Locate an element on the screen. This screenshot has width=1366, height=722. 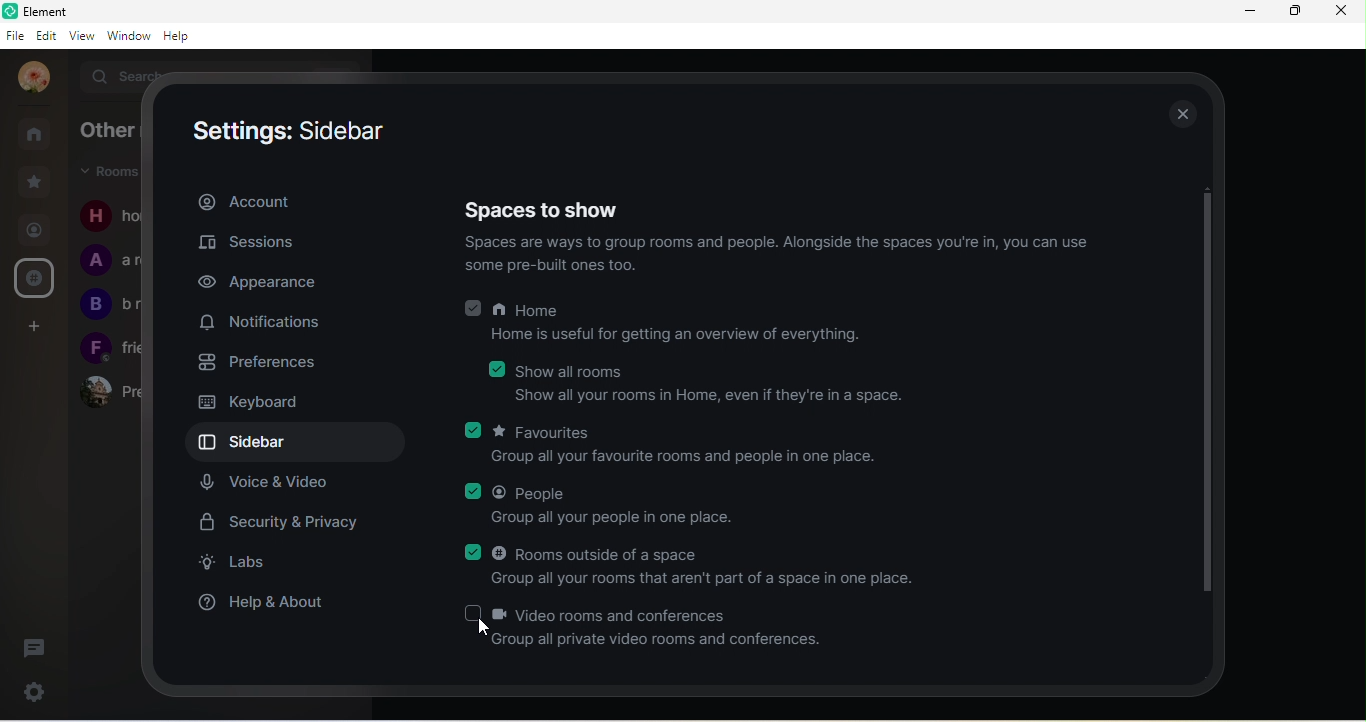
minimize is located at coordinates (1249, 15).